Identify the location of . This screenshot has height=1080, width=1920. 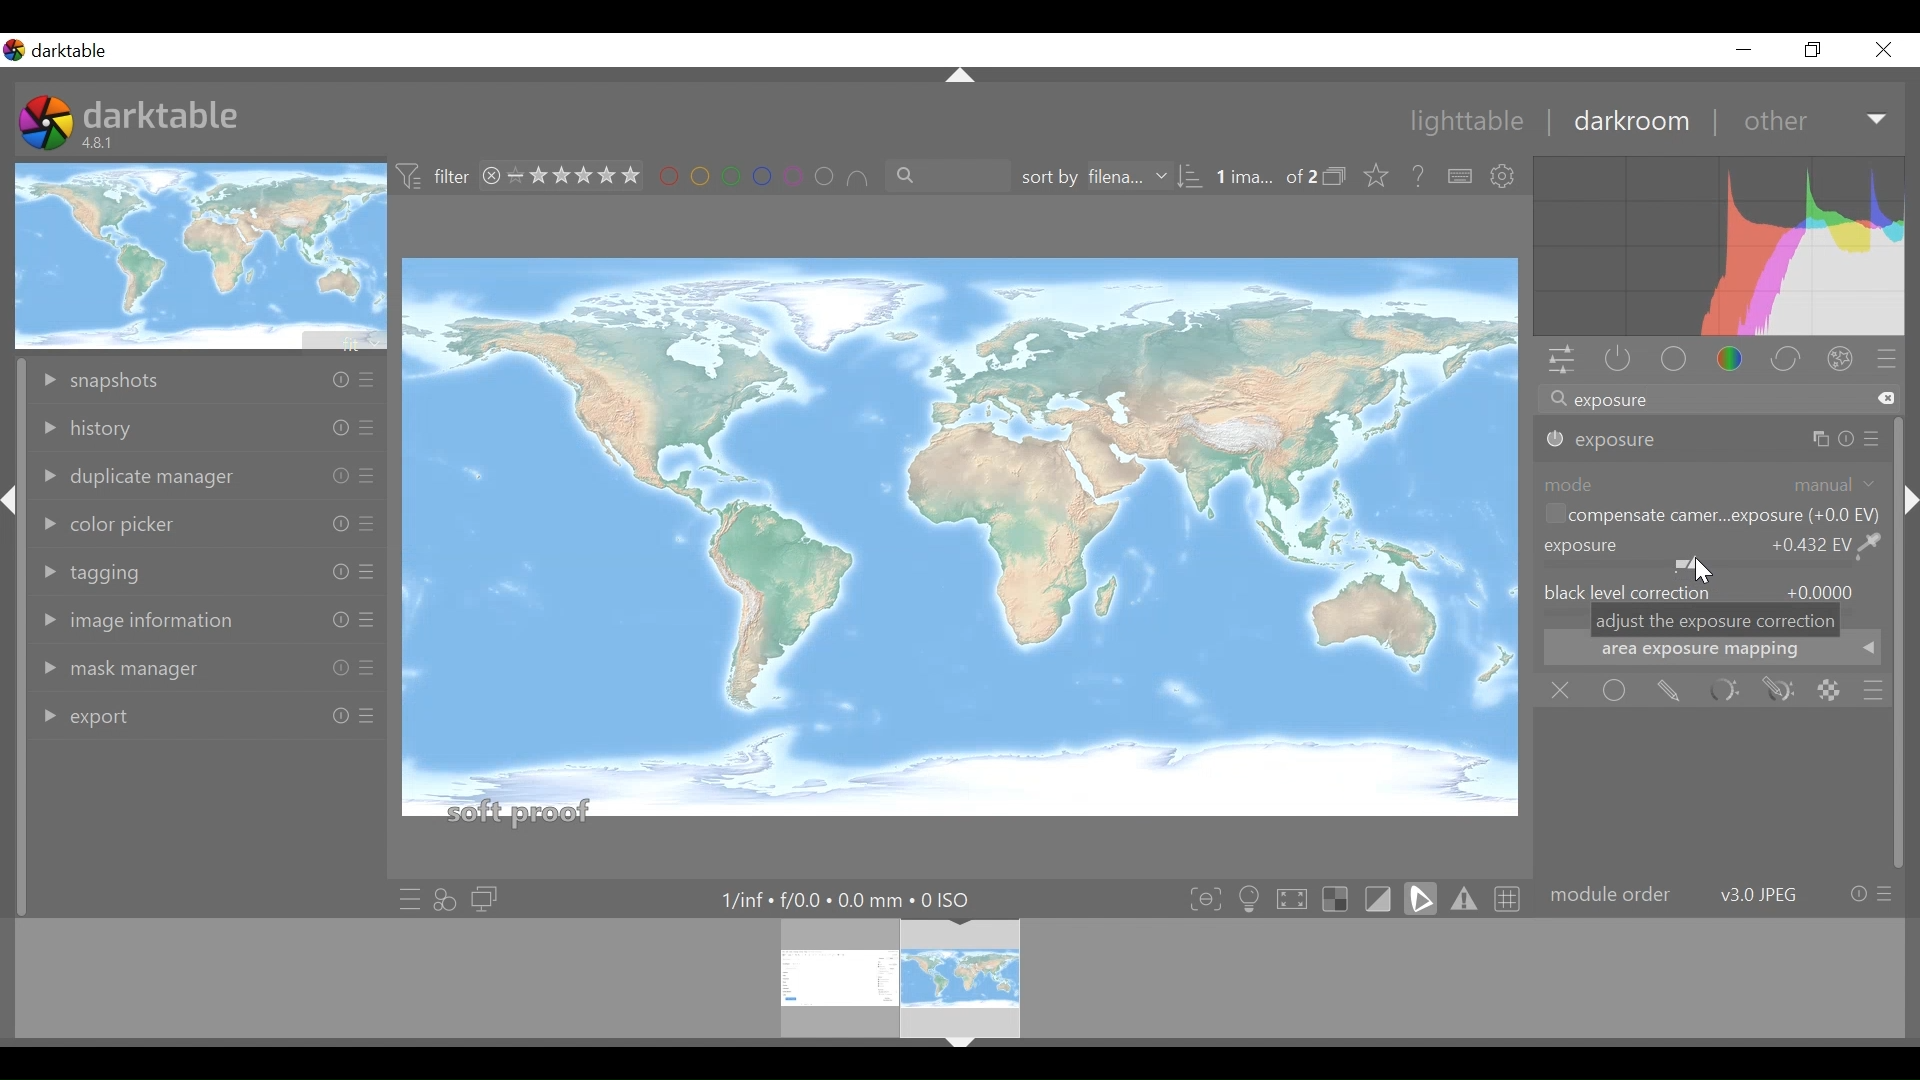
(366, 526).